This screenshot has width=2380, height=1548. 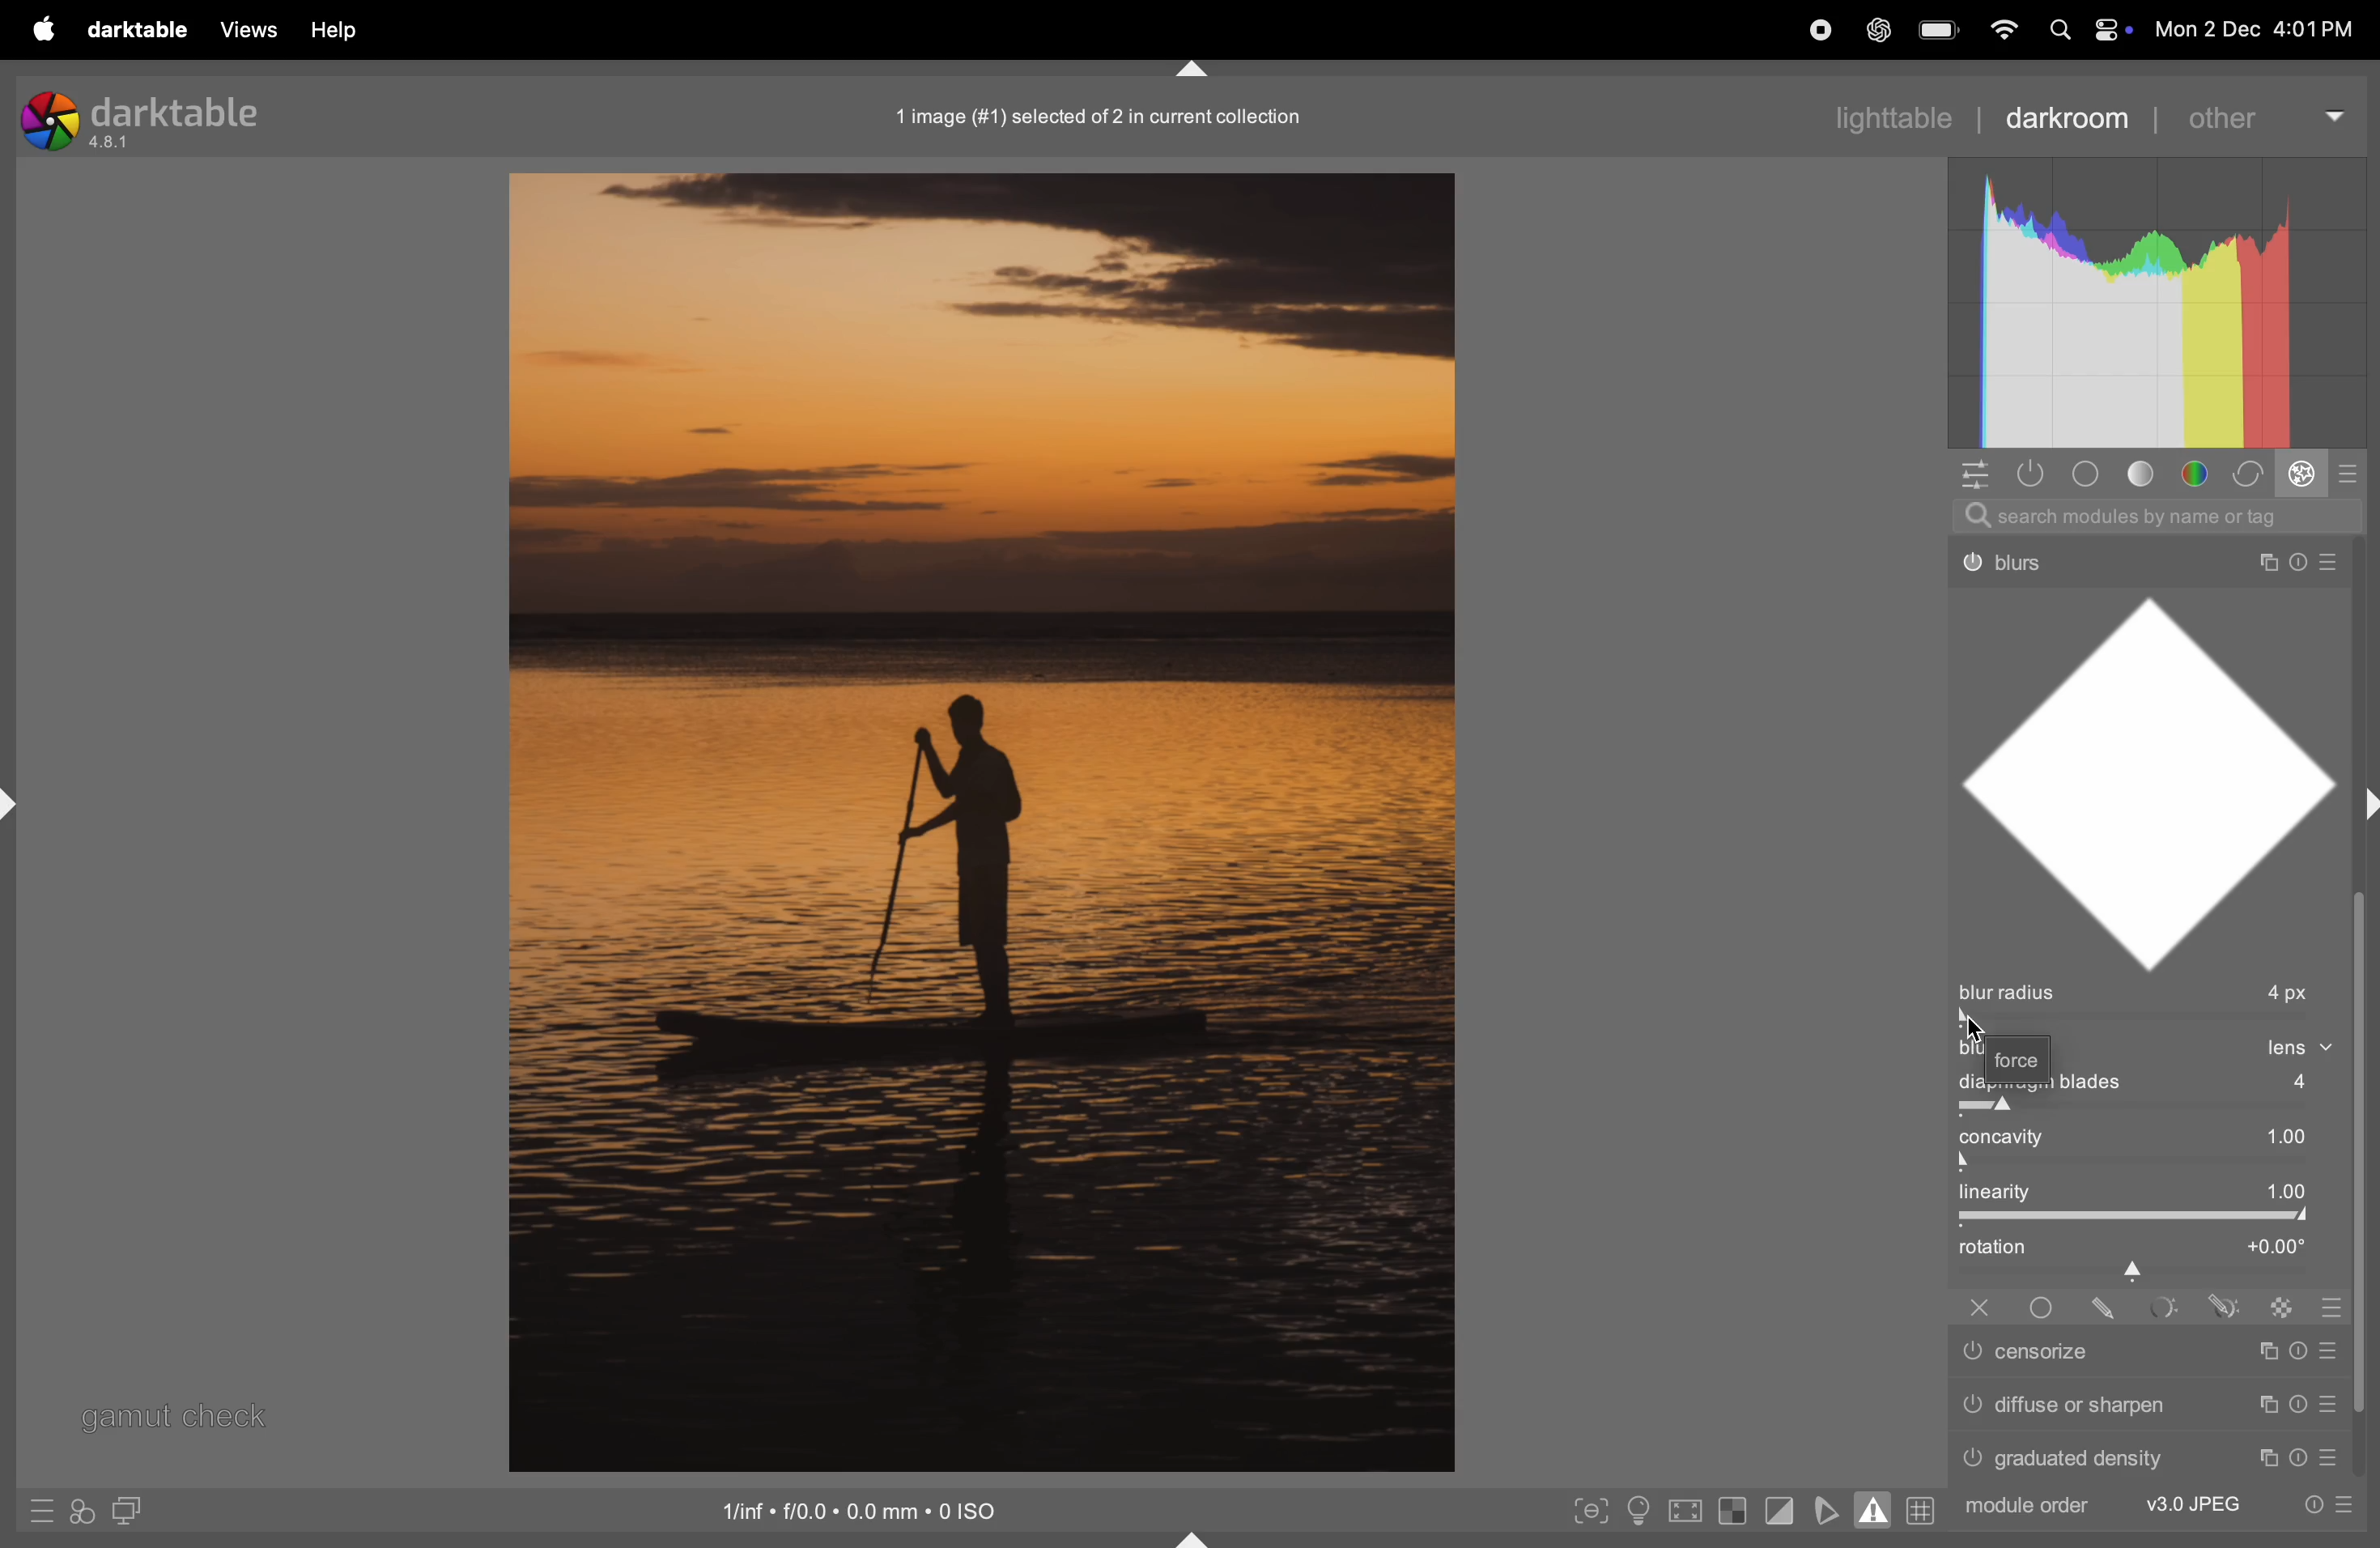 I want to click on shape, so click(x=2159, y=778).